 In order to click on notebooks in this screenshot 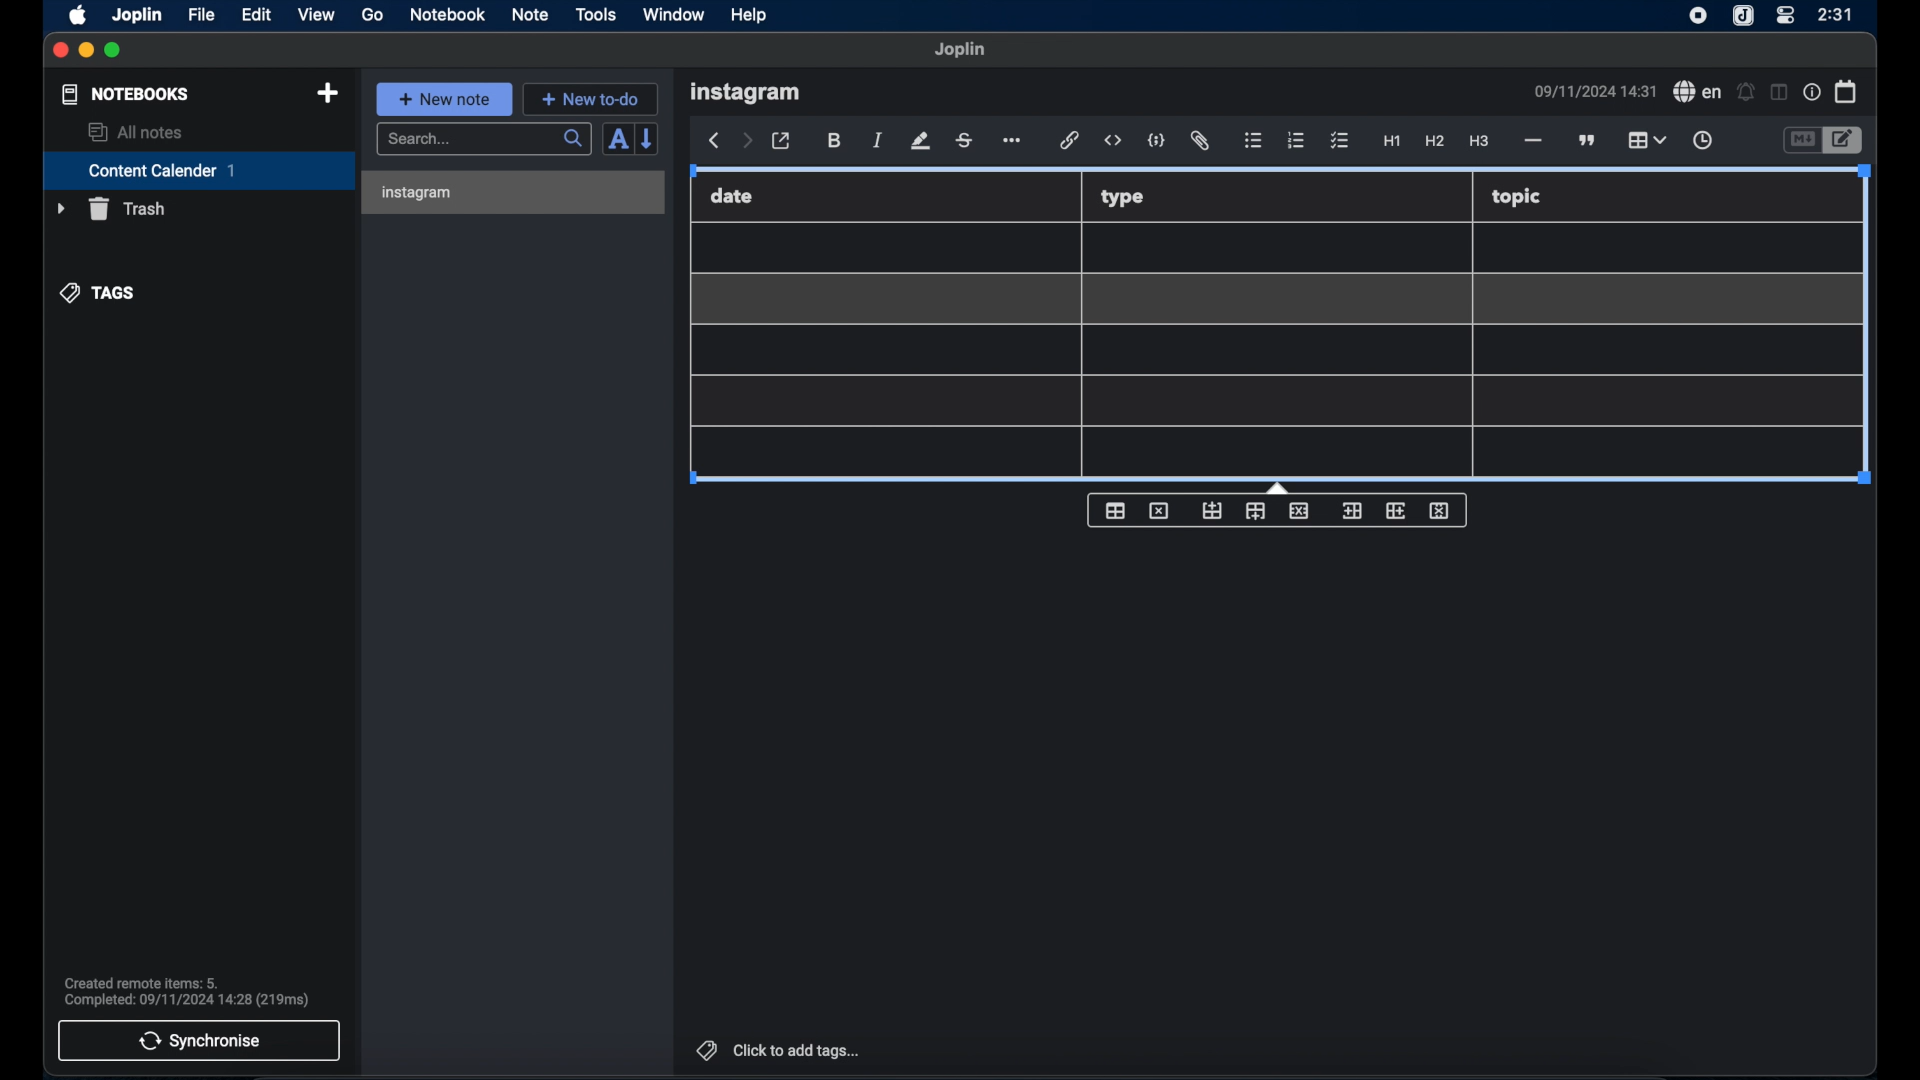, I will do `click(126, 94)`.